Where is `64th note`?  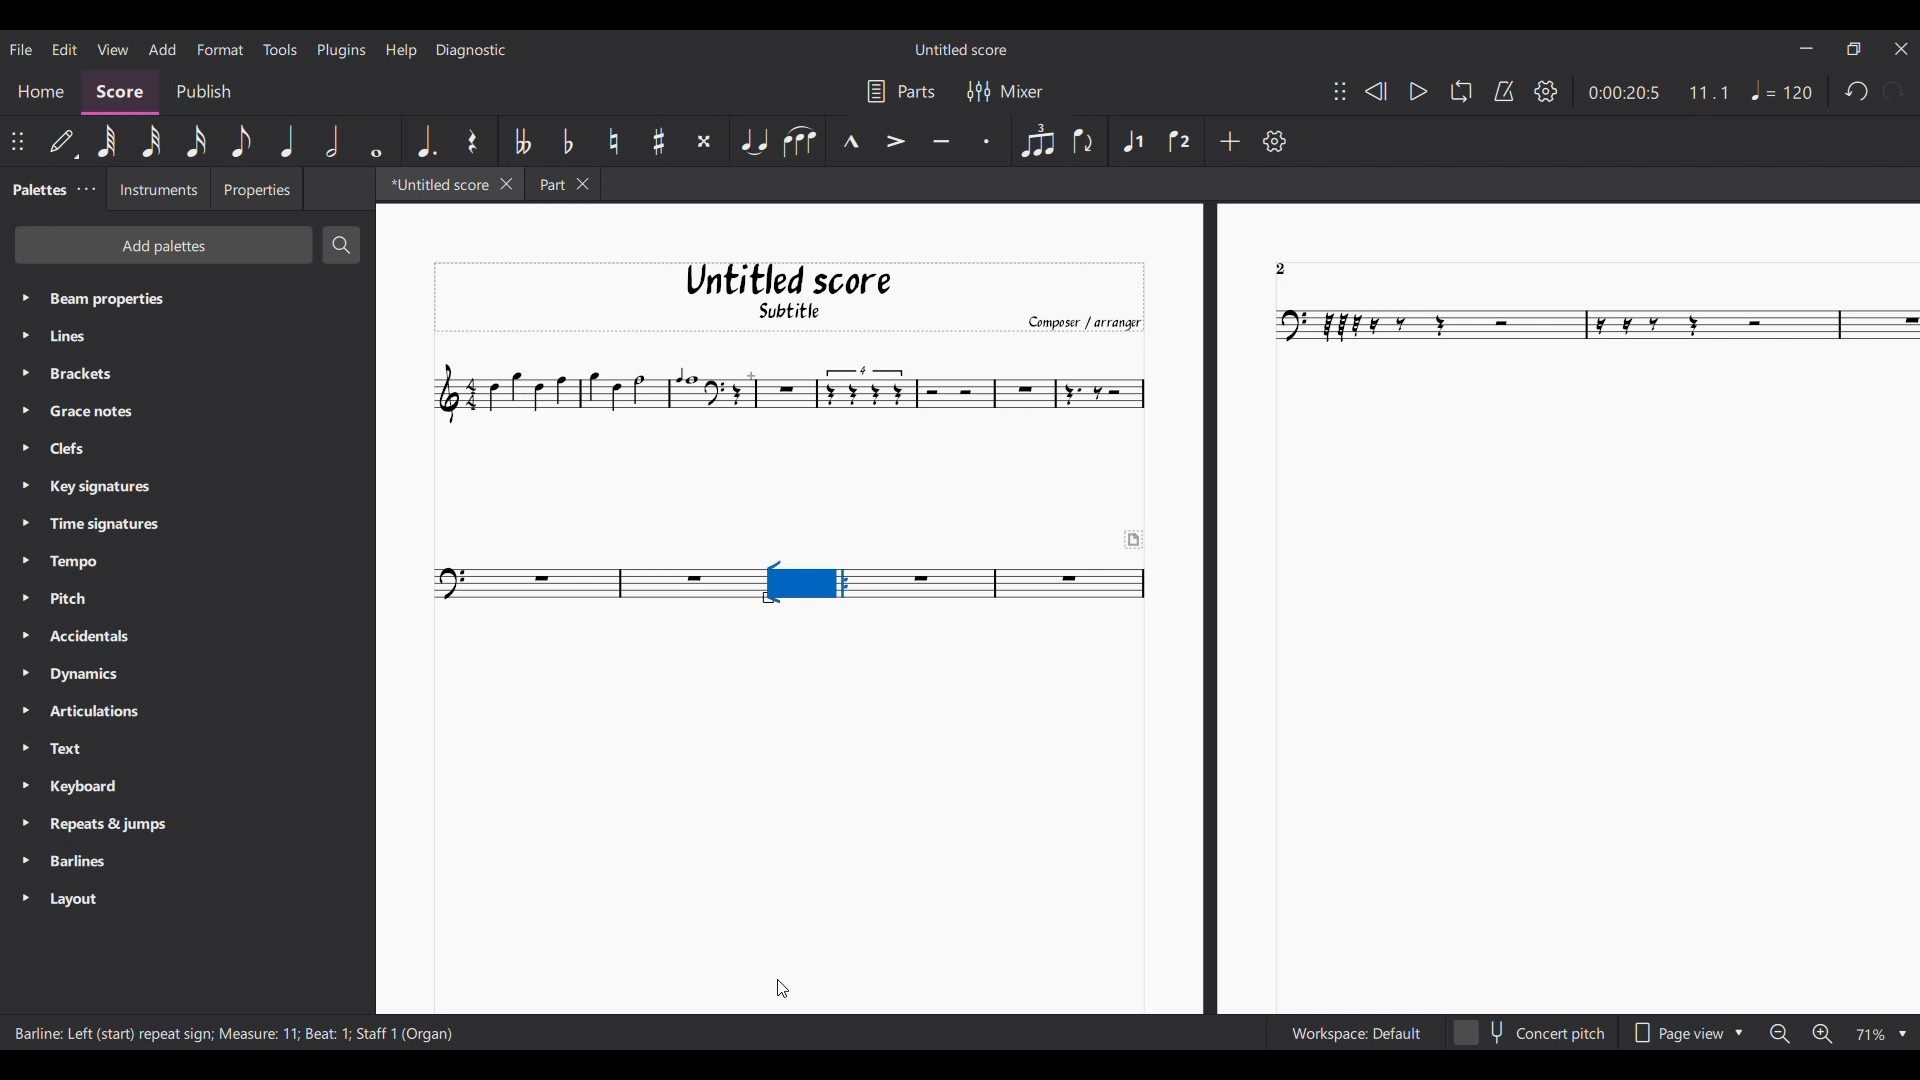
64th note is located at coordinates (106, 141).